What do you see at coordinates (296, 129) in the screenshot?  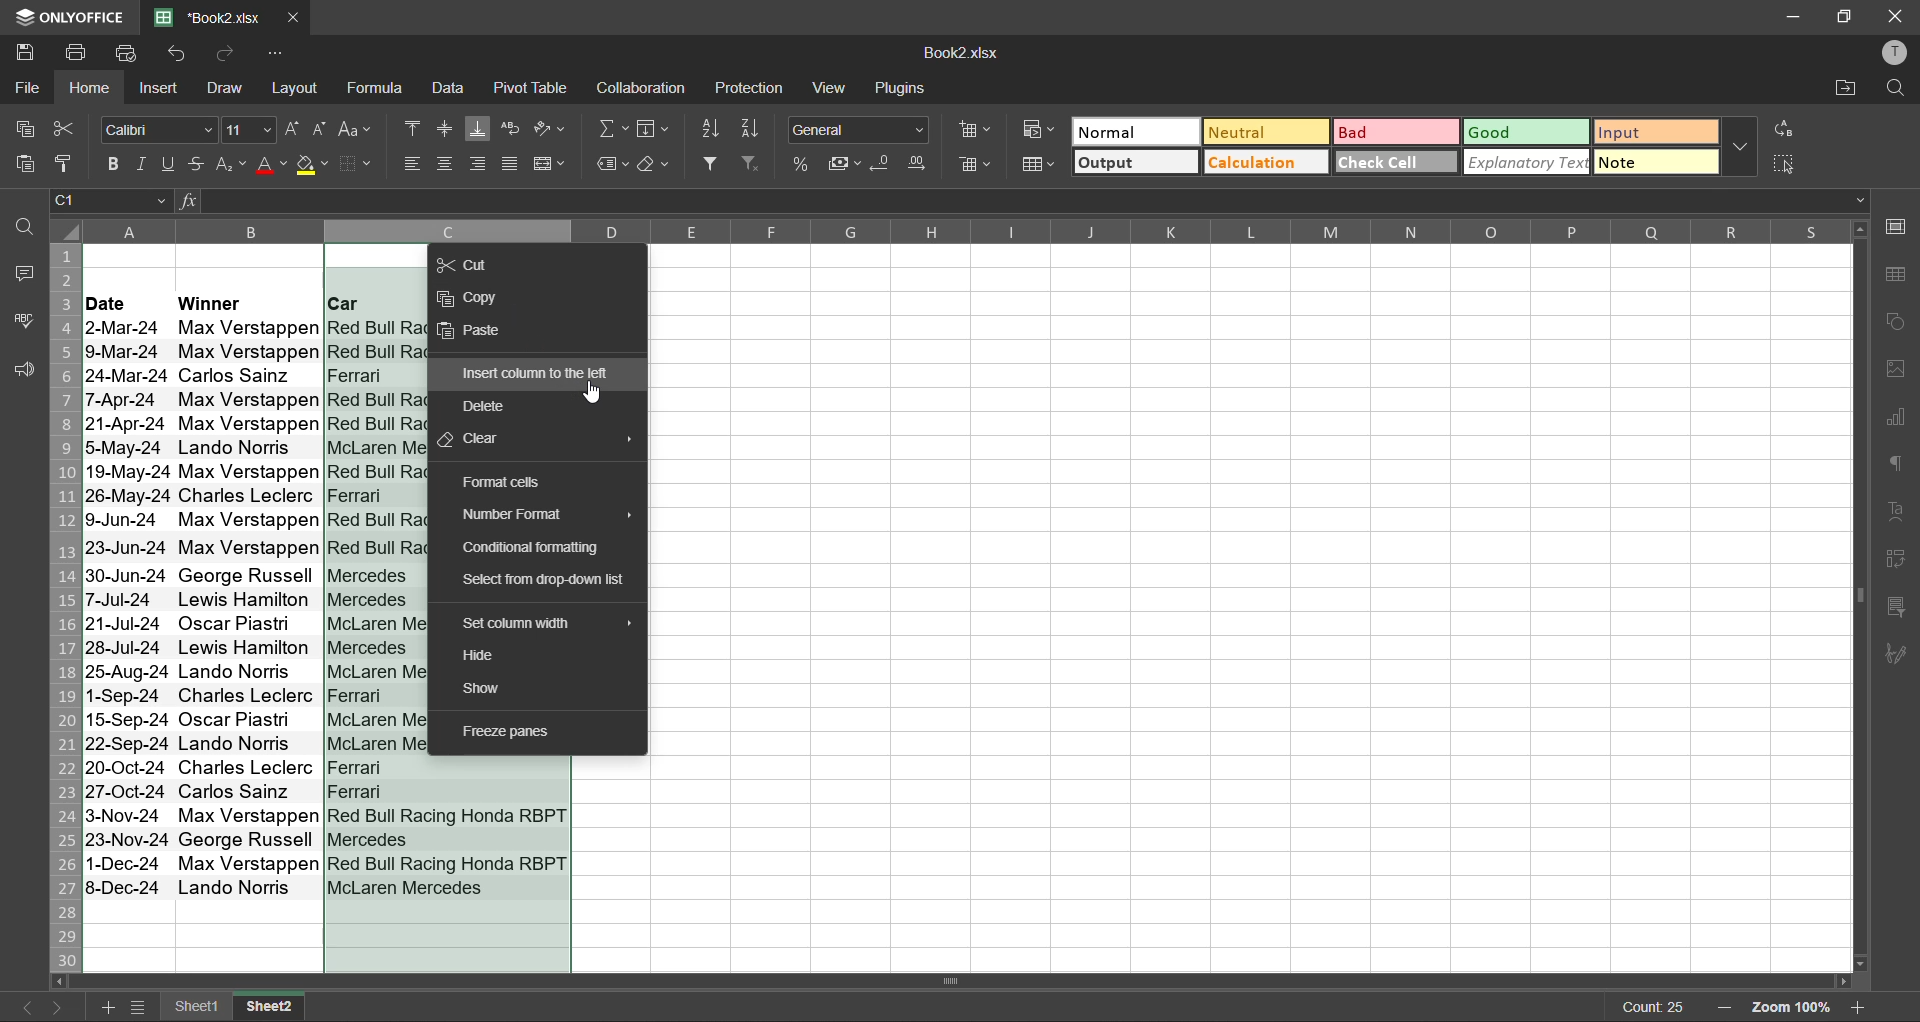 I see `increment size` at bounding box center [296, 129].